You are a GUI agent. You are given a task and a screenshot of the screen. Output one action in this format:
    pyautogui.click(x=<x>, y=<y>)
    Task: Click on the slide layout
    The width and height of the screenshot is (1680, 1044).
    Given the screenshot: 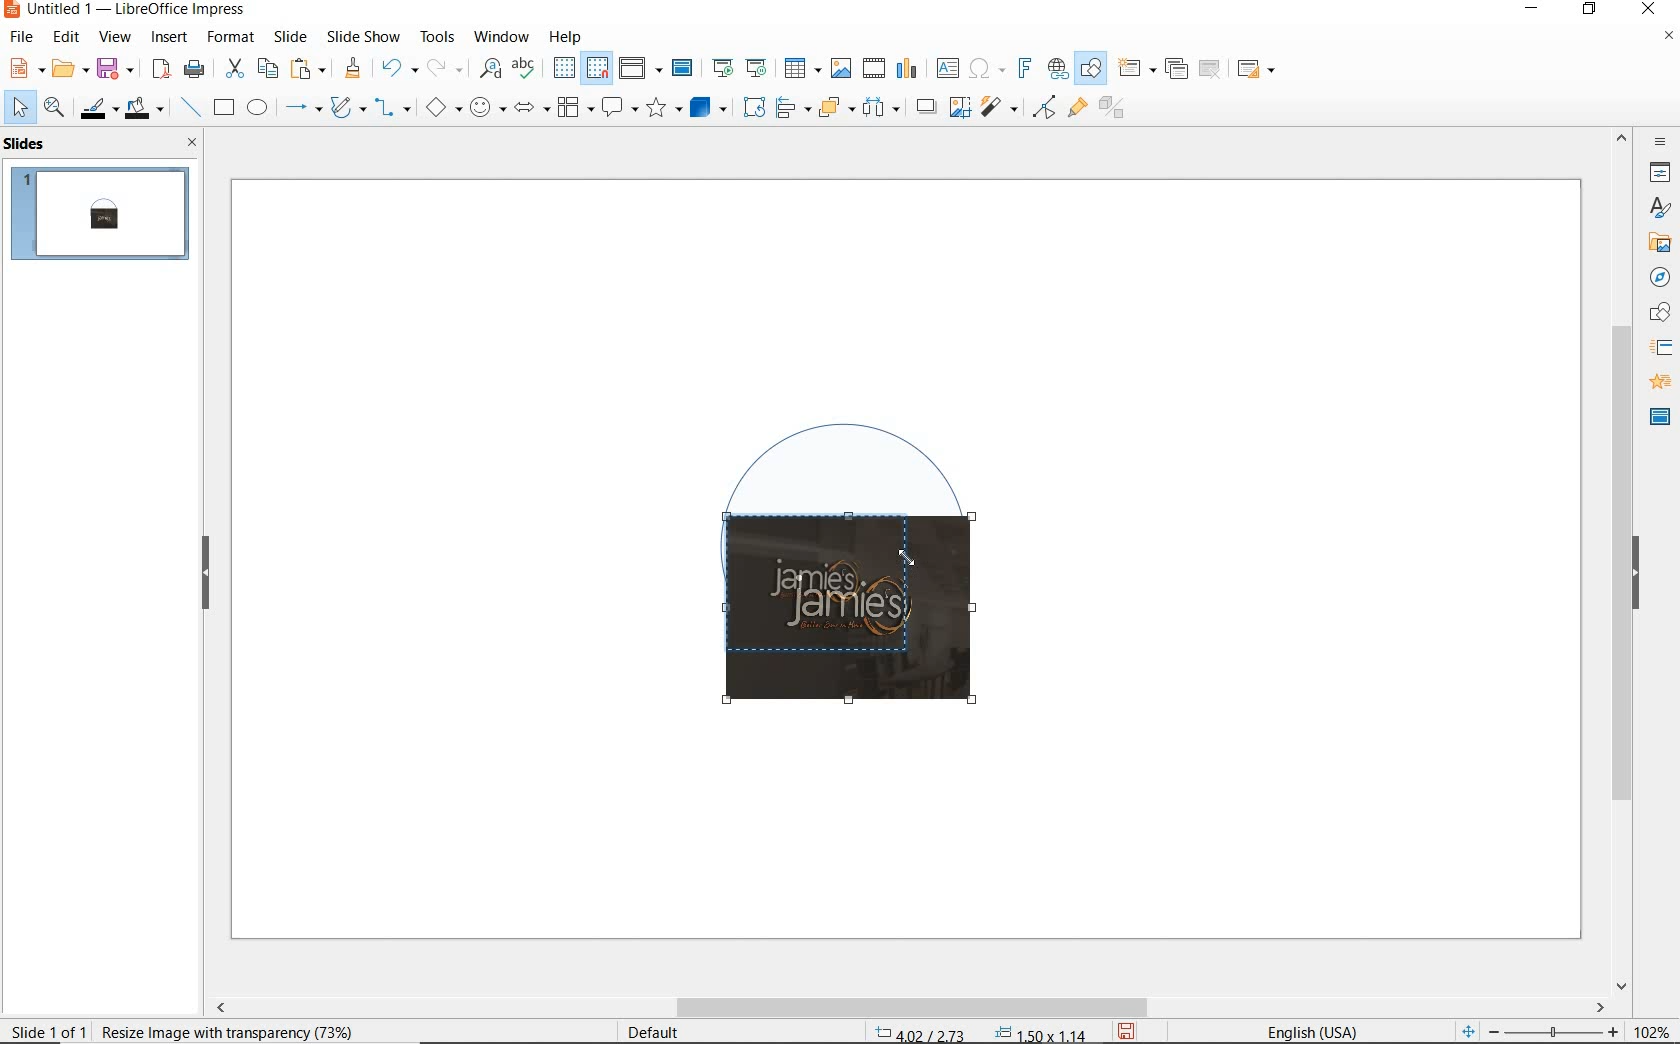 What is the action you would take?
    pyautogui.click(x=1257, y=70)
    